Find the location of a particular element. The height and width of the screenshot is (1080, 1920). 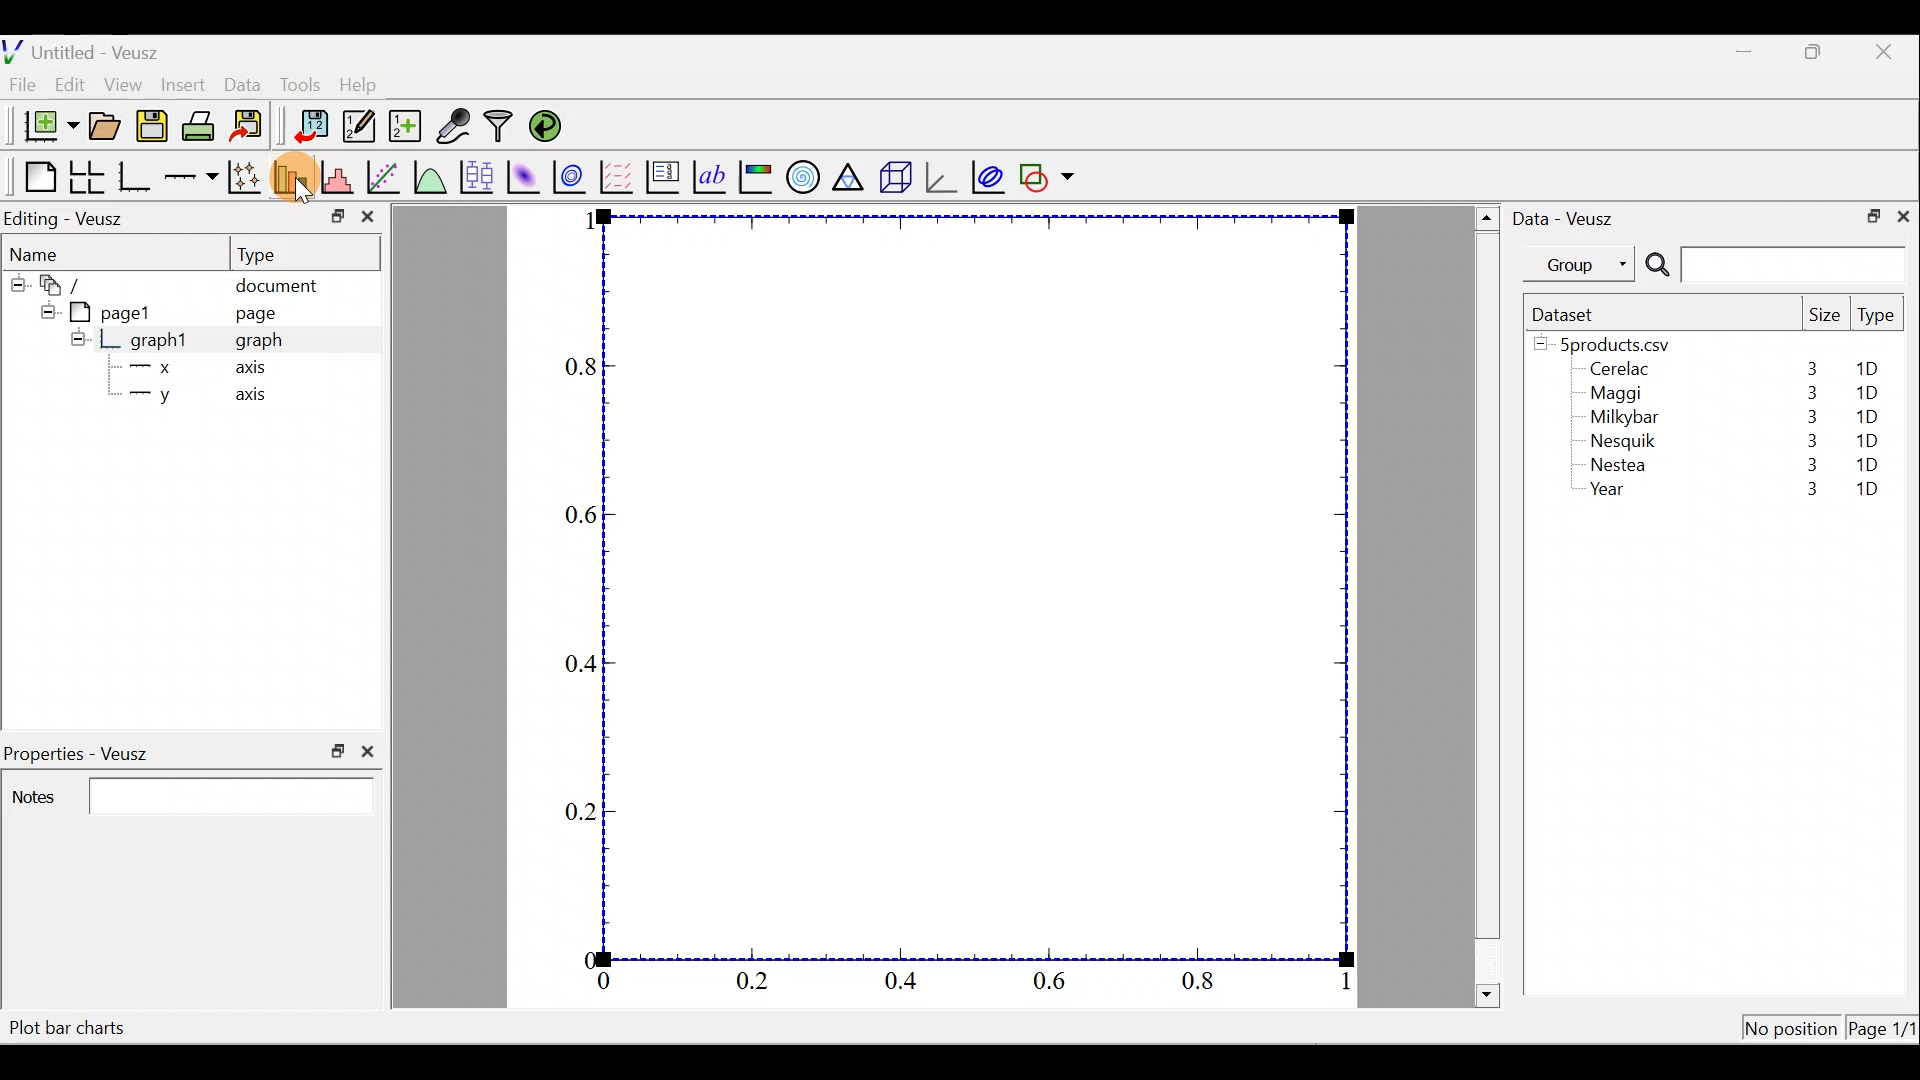

Cerelac is located at coordinates (1616, 370).